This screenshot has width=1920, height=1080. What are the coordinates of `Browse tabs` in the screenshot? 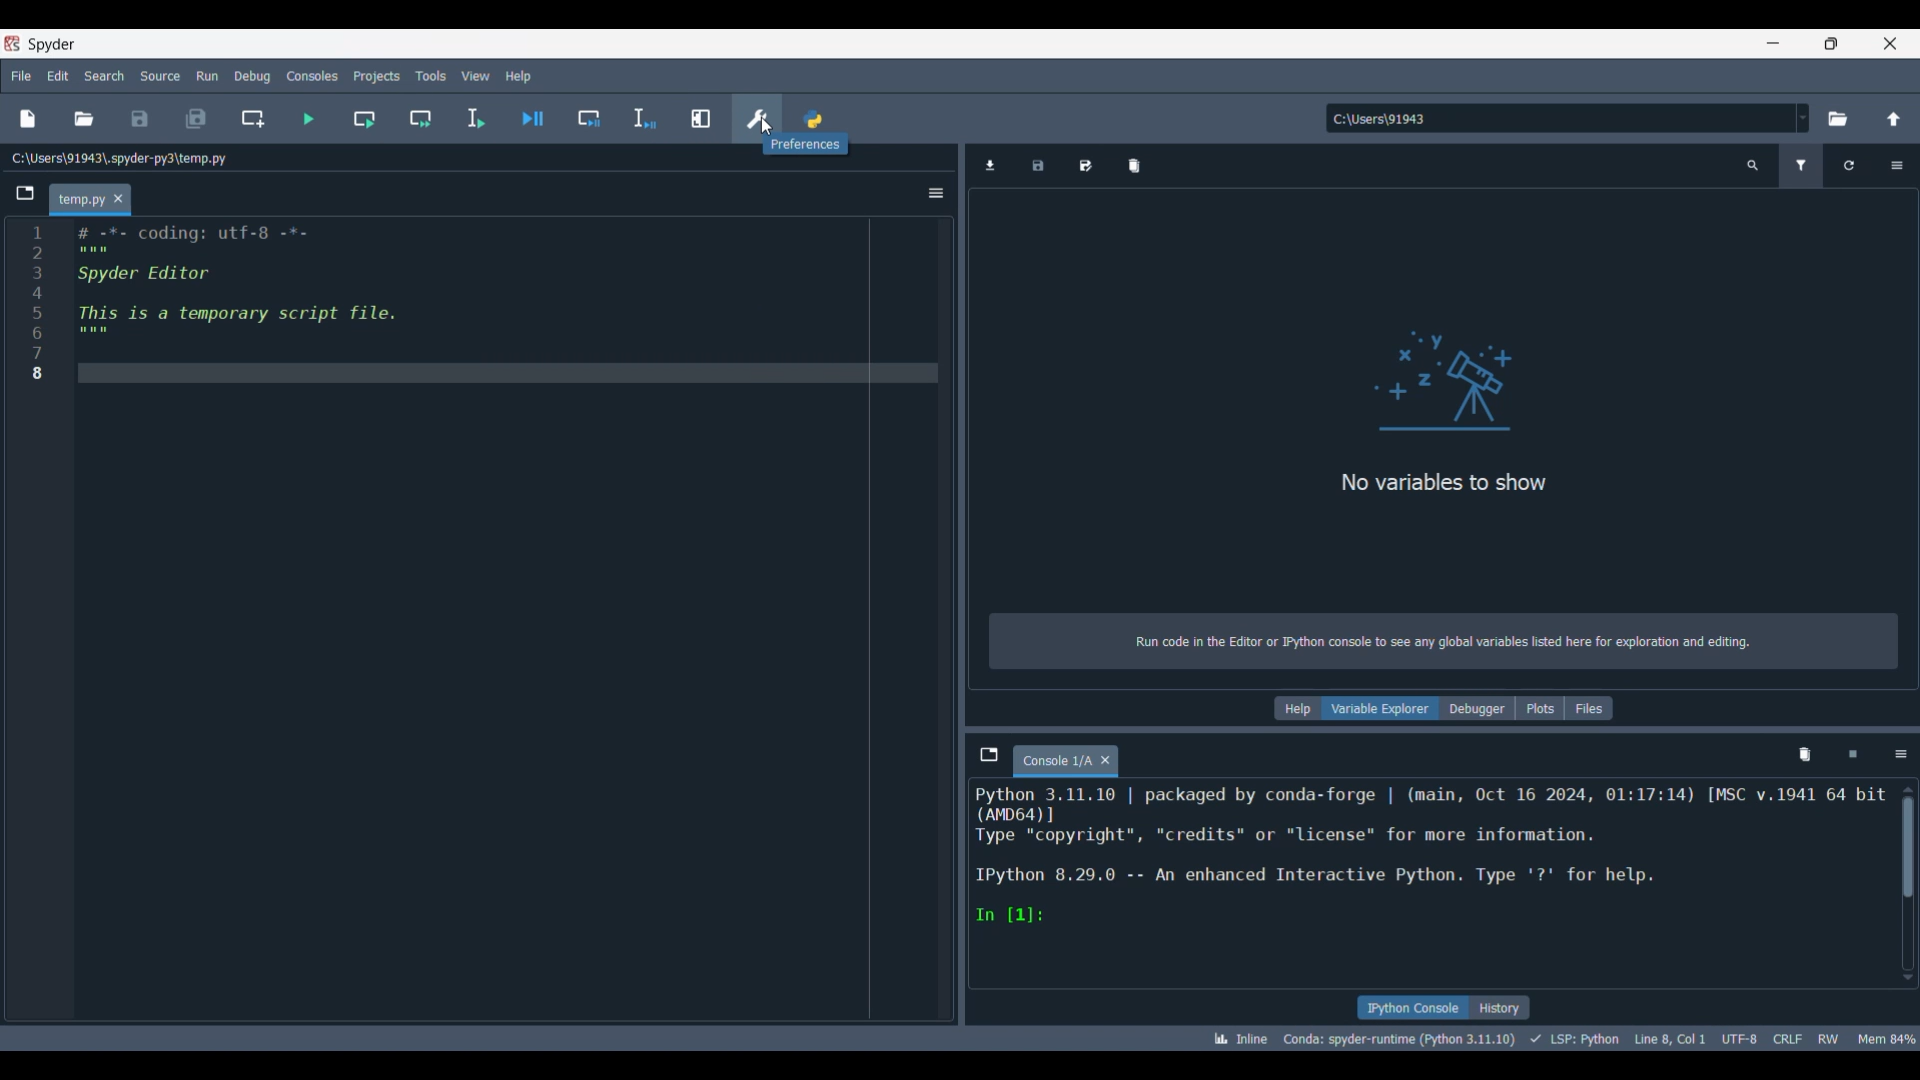 It's located at (25, 193).